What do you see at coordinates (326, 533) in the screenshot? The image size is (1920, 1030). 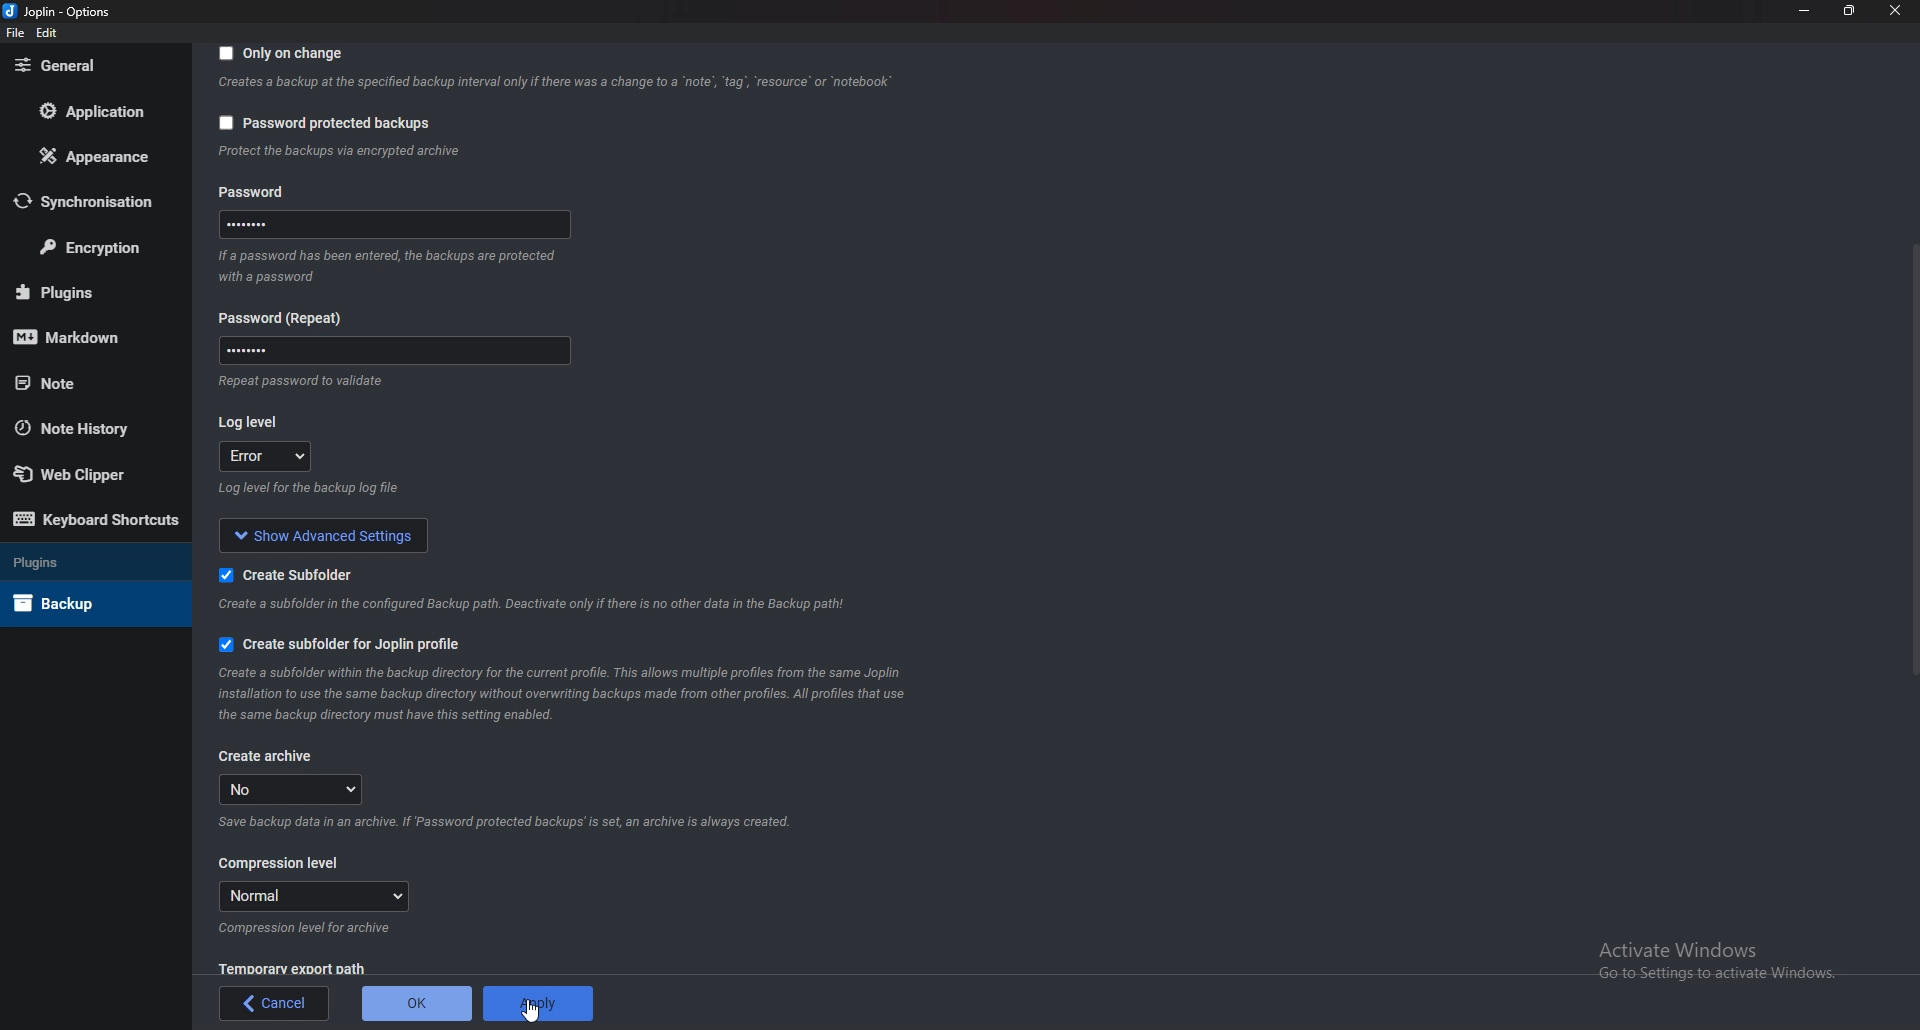 I see `Show advanced settings` at bounding box center [326, 533].